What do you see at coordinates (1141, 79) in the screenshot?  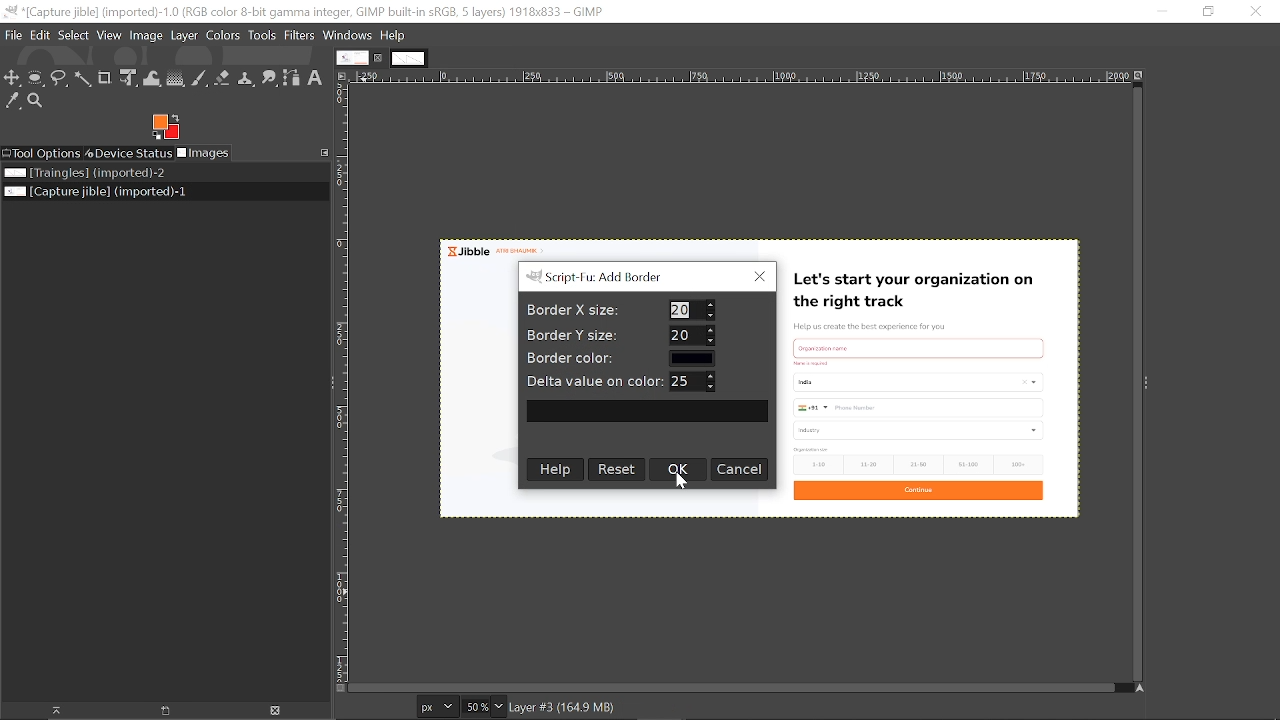 I see `Zoom image when window size changes` at bounding box center [1141, 79].